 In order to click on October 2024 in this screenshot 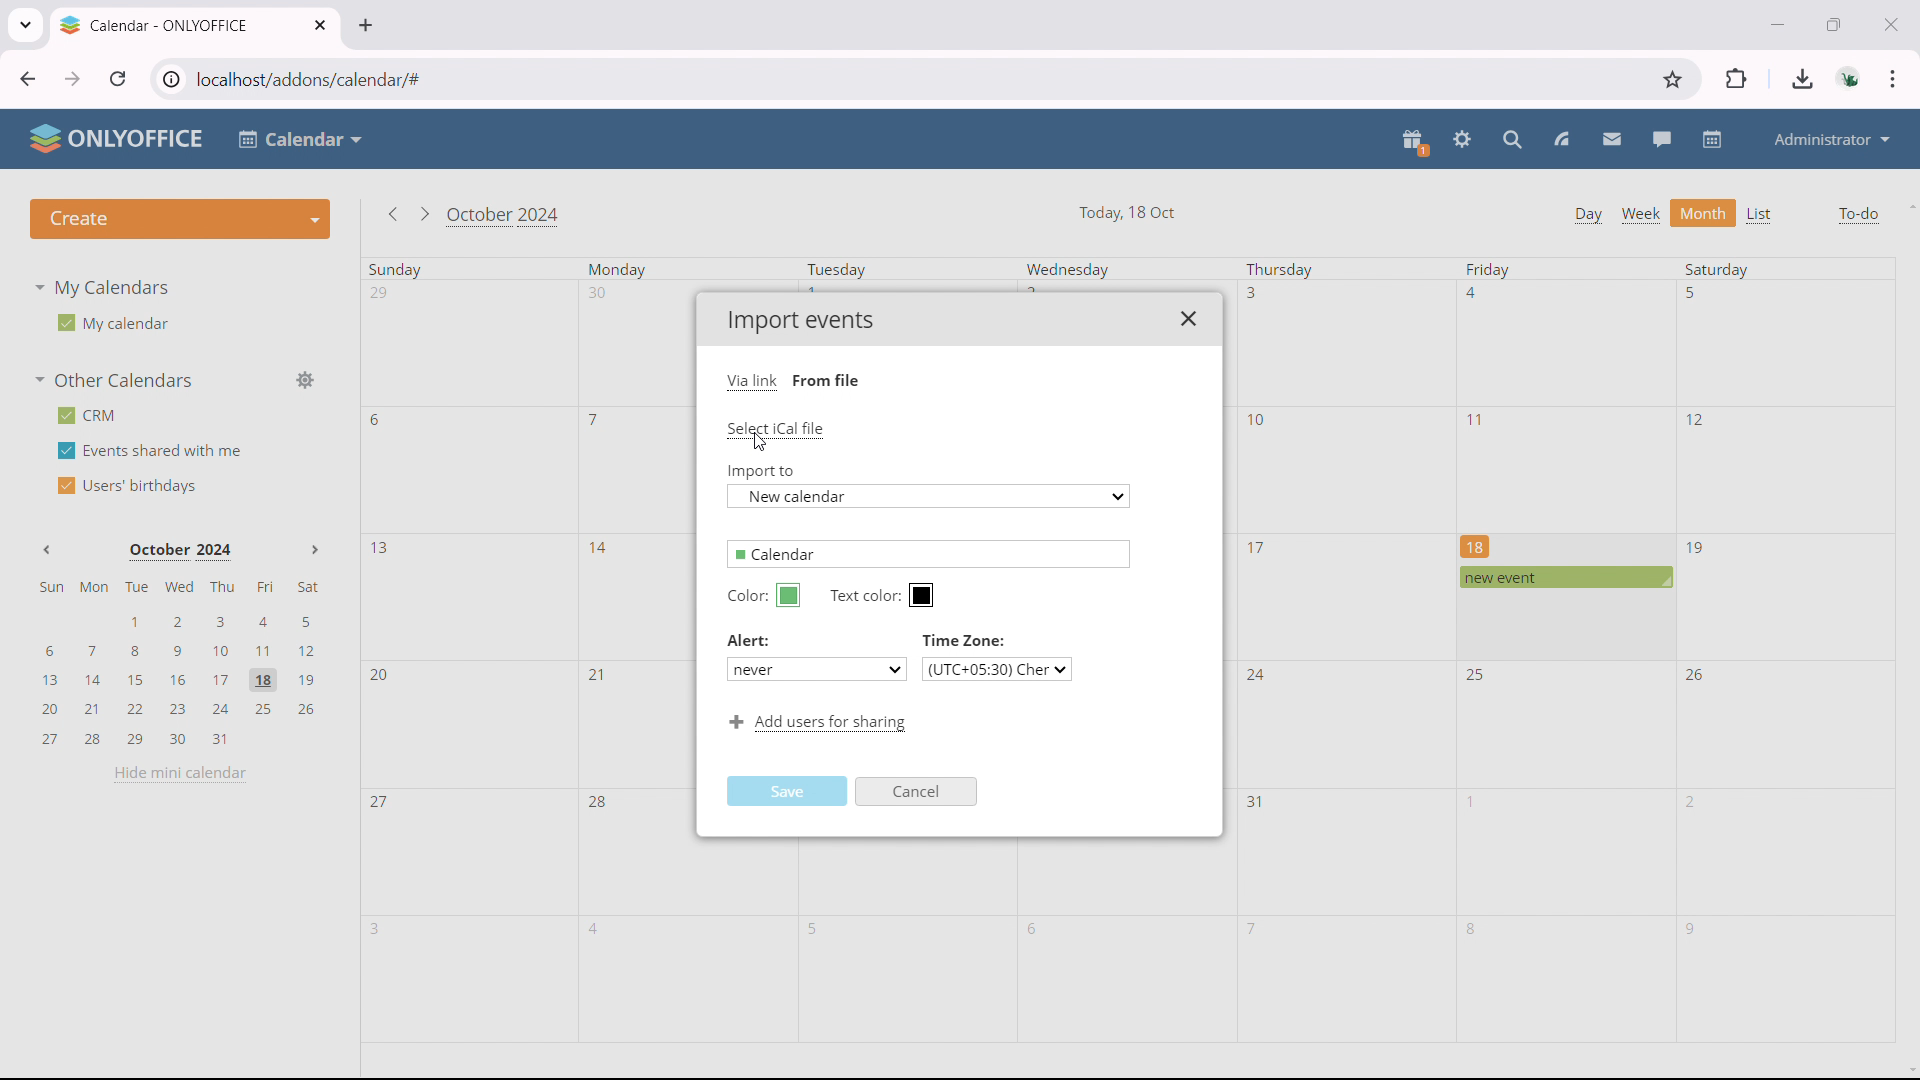, I will do `click(180, 552)`.